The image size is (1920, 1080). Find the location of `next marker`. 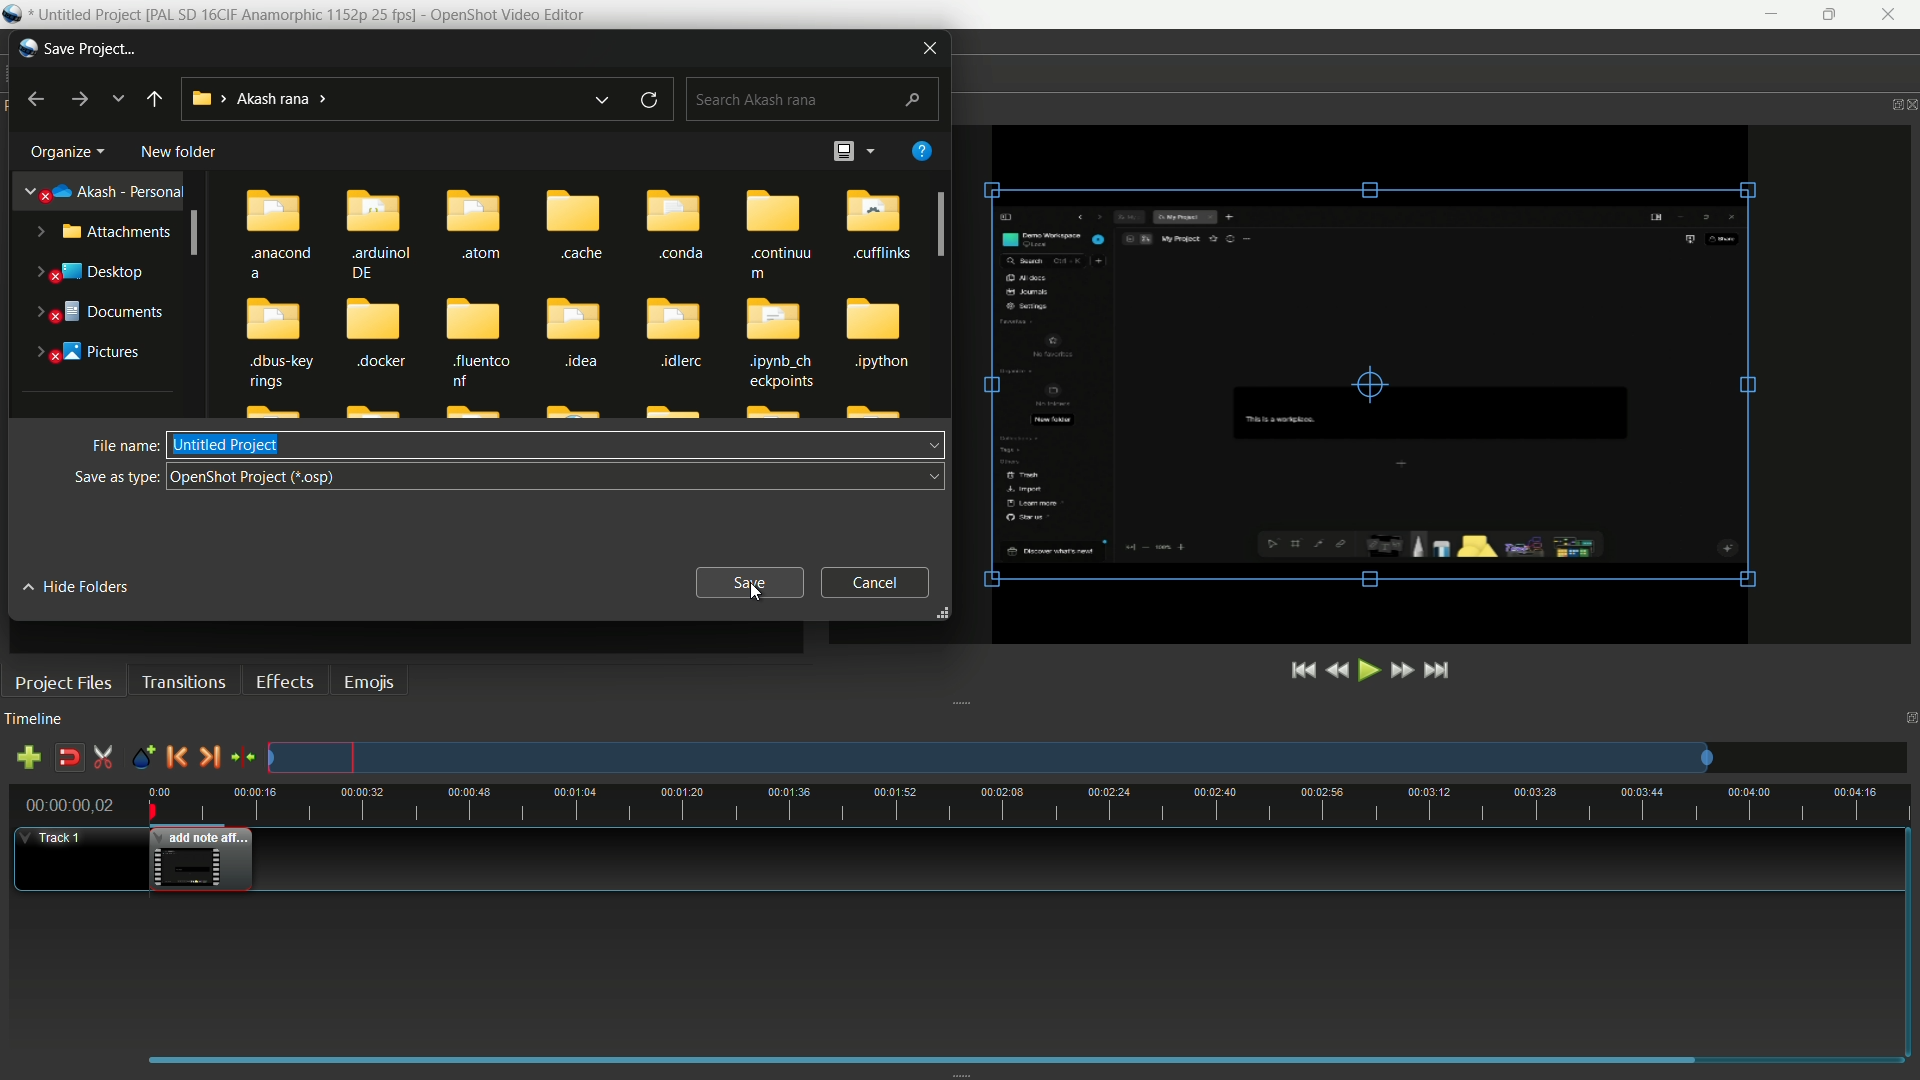

next marker is located at coordinates (208, 758).